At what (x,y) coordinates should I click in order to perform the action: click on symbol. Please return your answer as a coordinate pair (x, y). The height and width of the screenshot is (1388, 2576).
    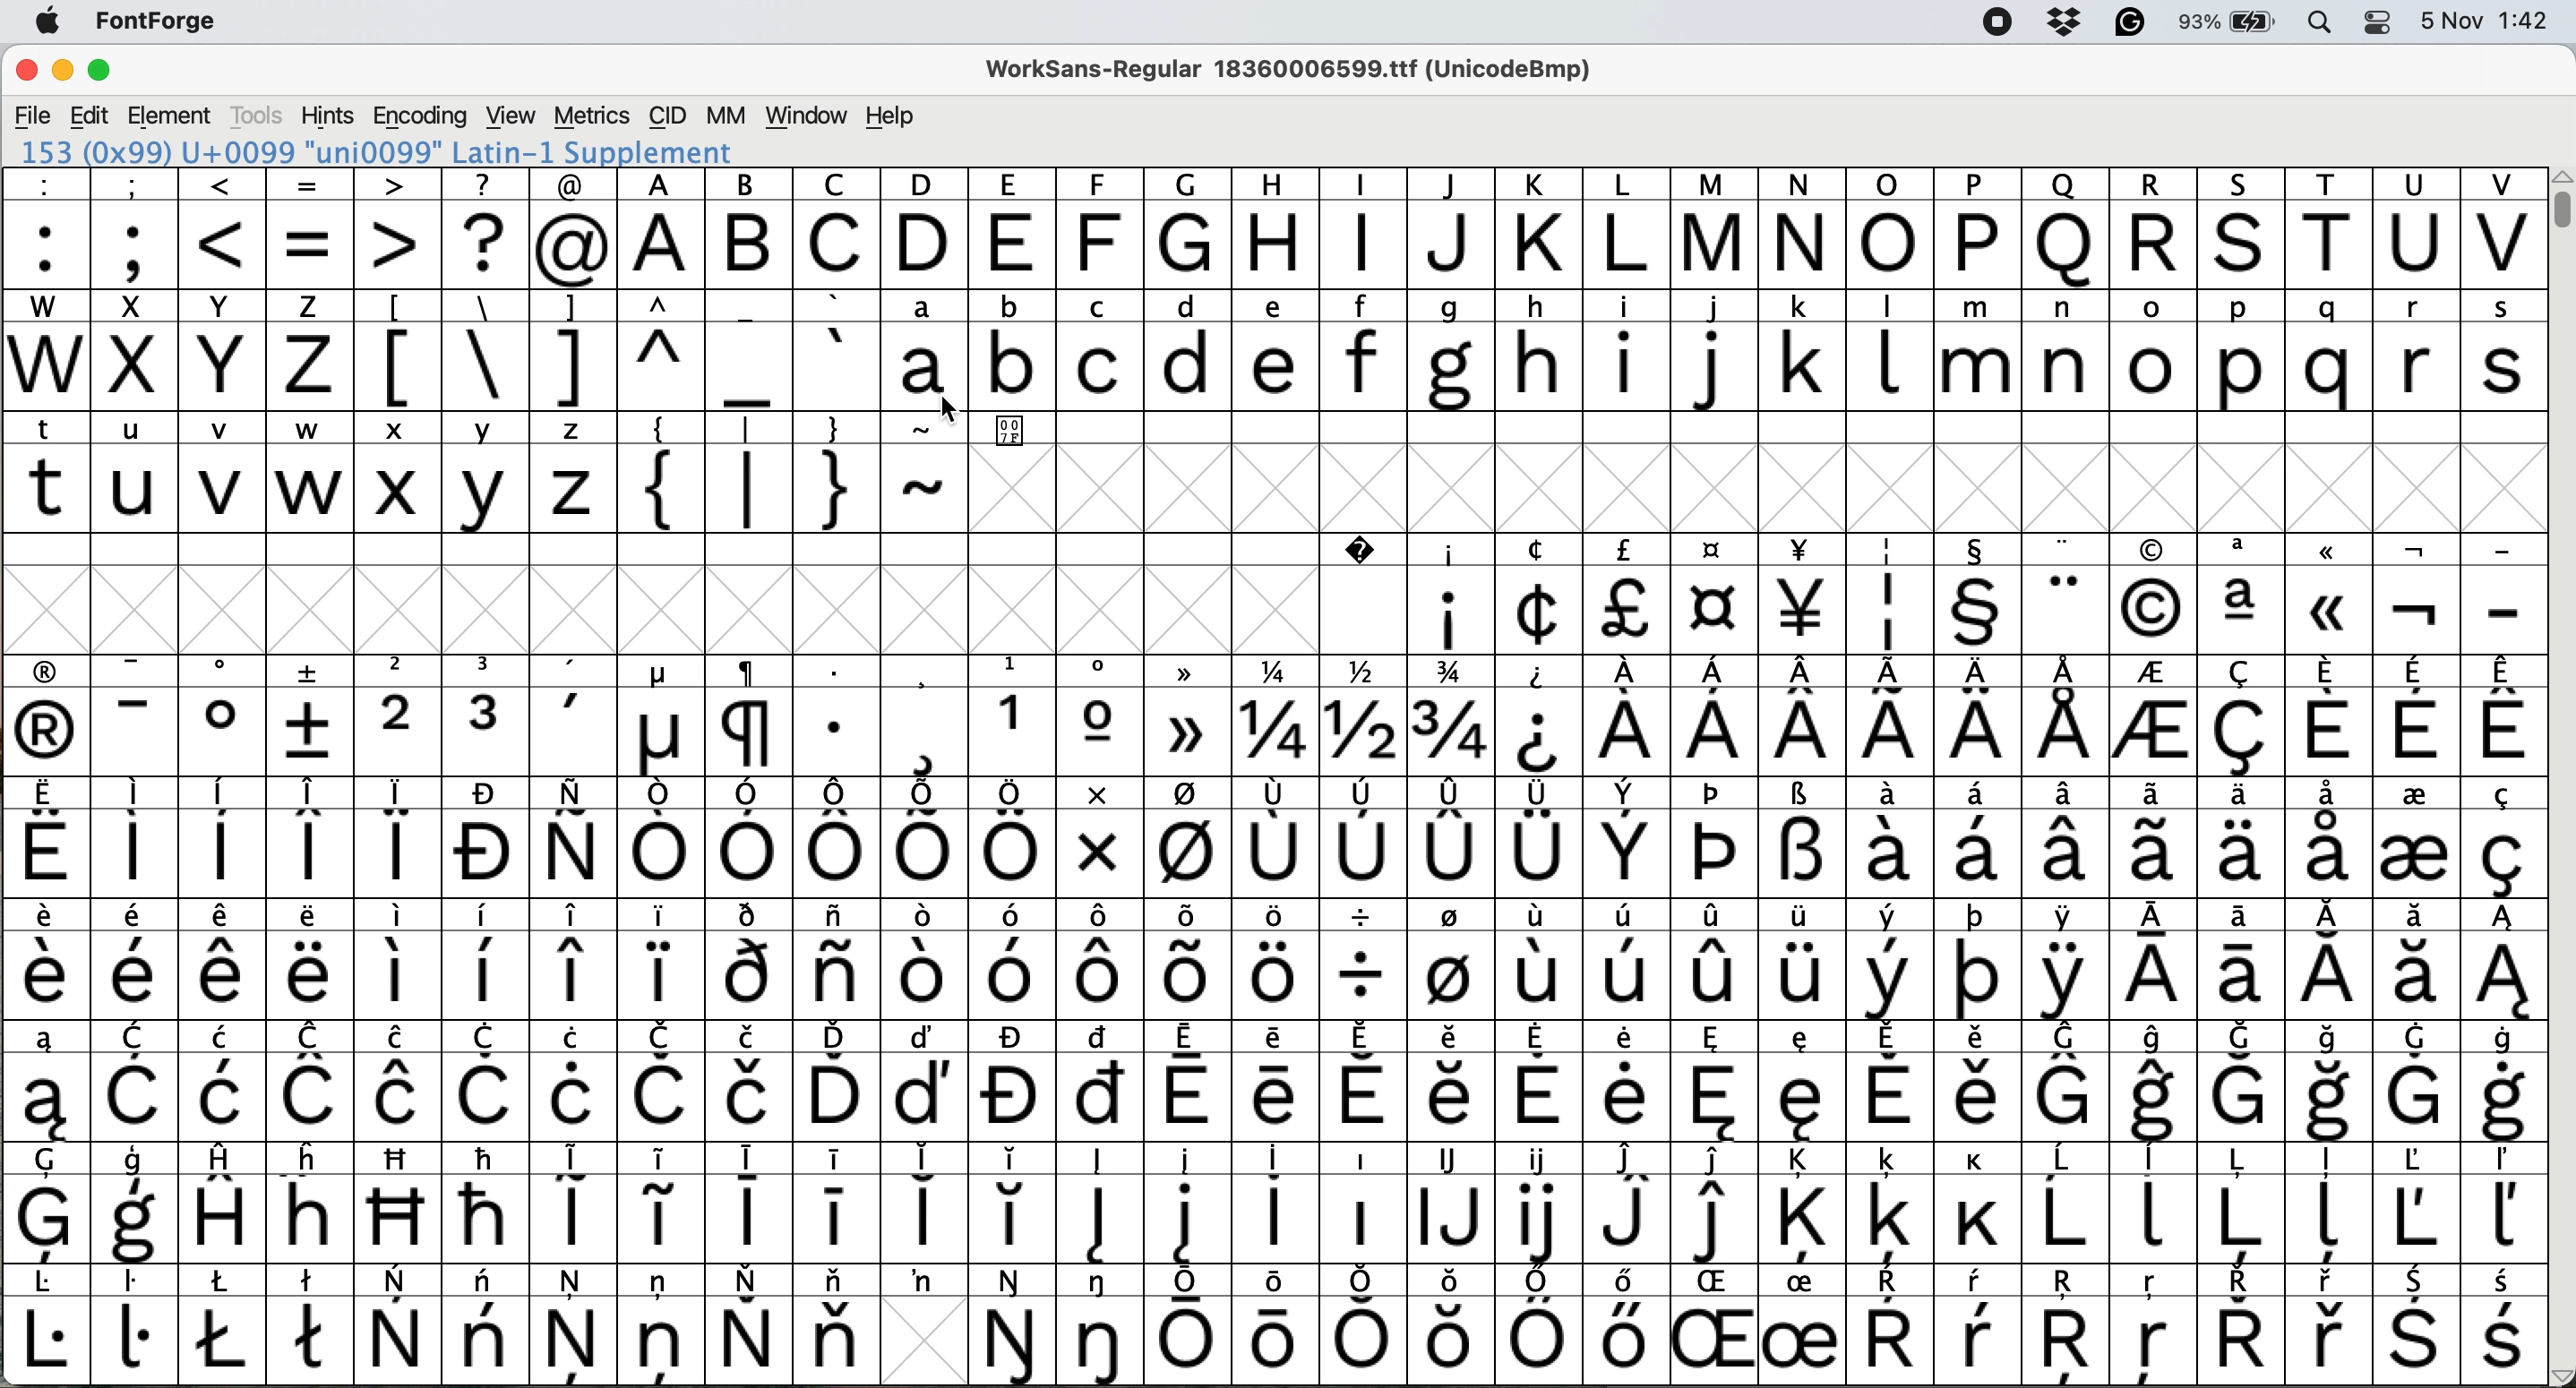
    Looking at the image, I should click on (1451, 1202).